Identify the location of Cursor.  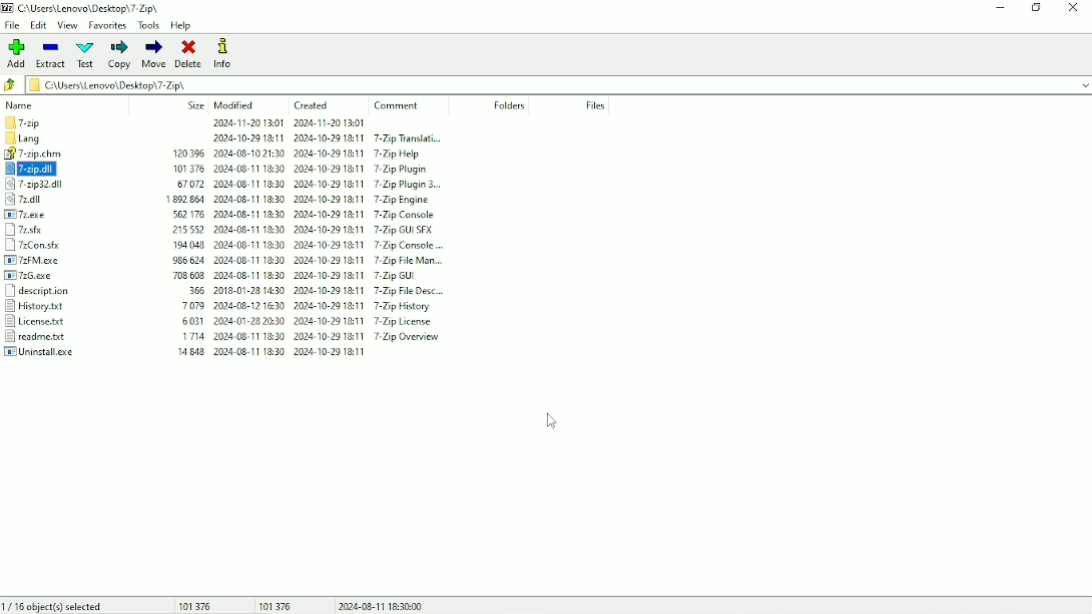
(551, 420).